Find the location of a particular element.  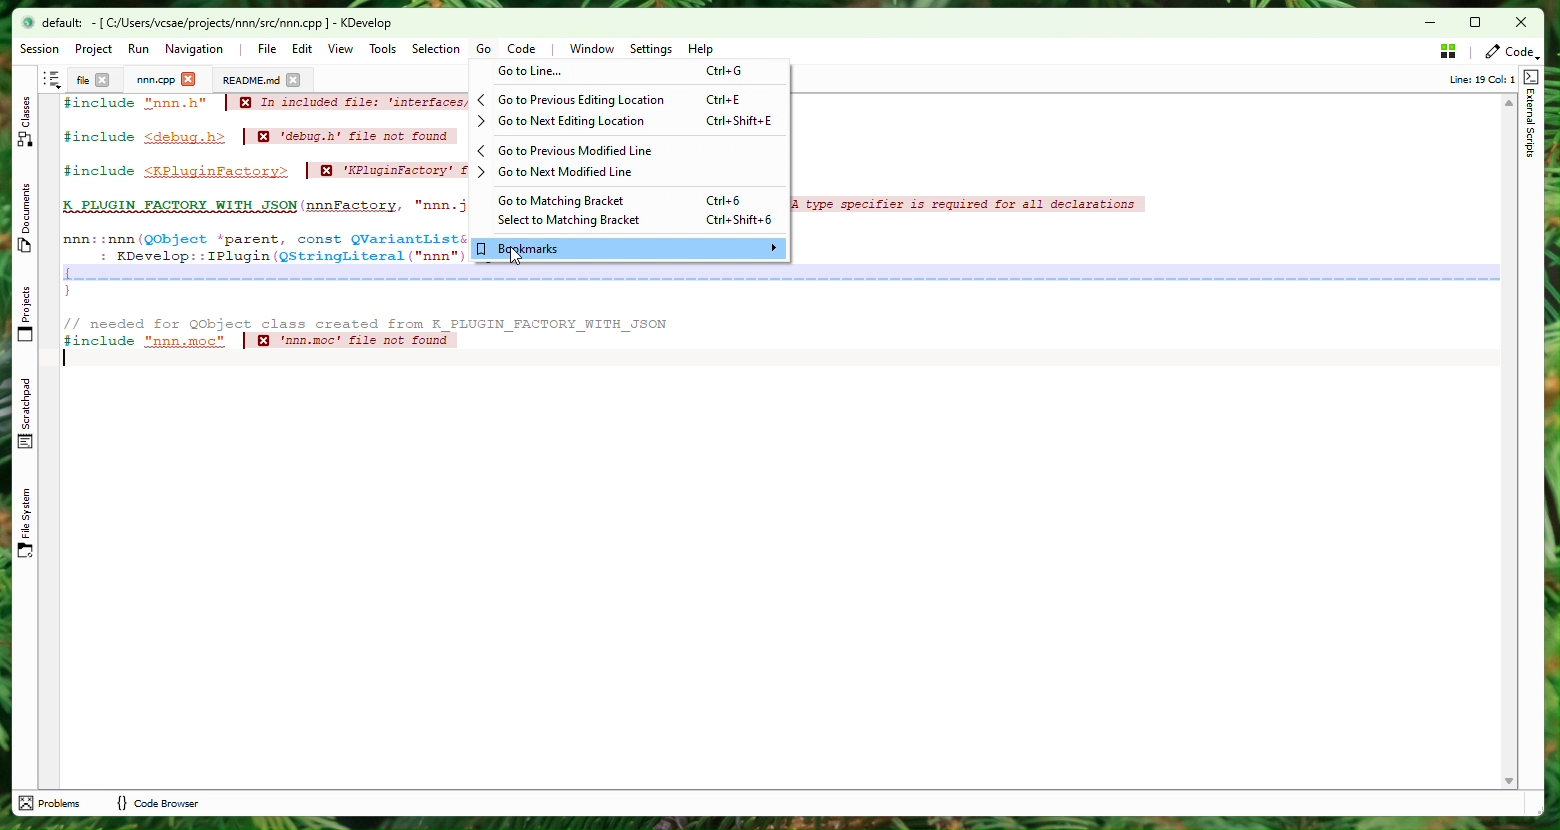

close tab is located at coordinates (294, 80).